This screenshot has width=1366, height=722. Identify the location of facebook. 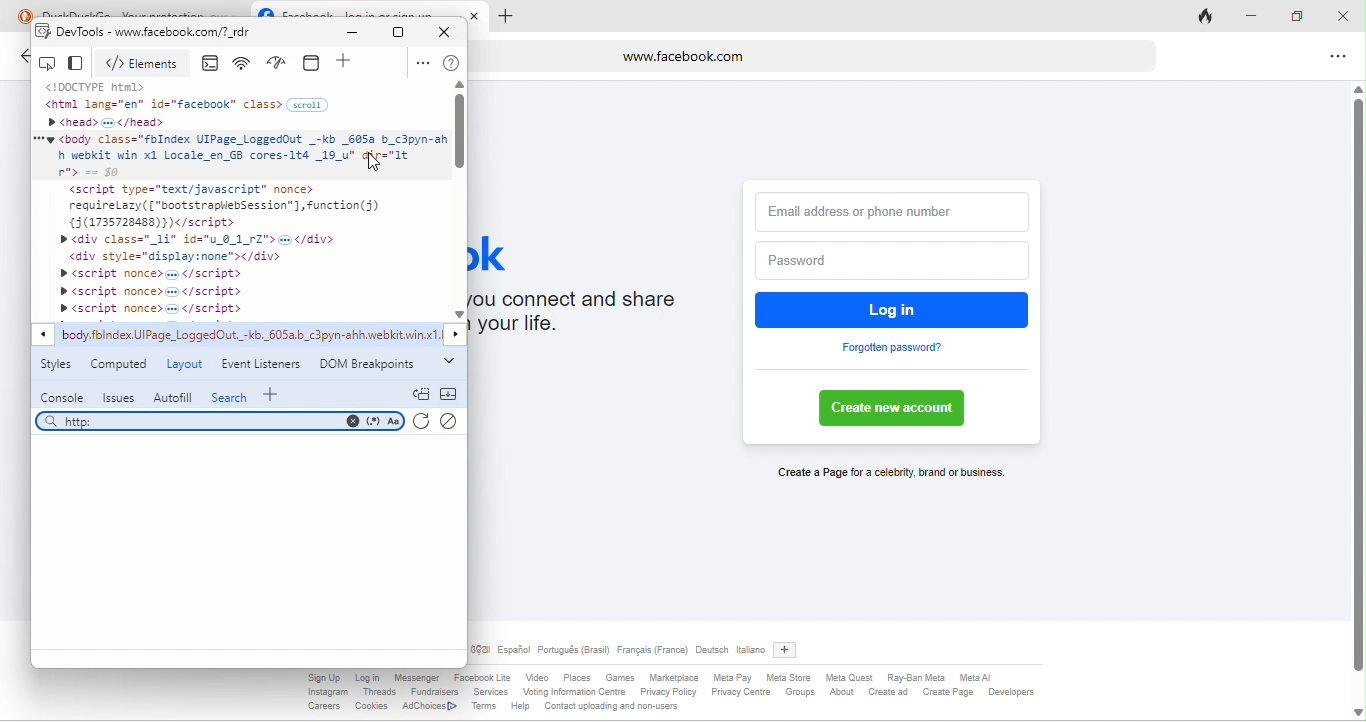
(506, 252).